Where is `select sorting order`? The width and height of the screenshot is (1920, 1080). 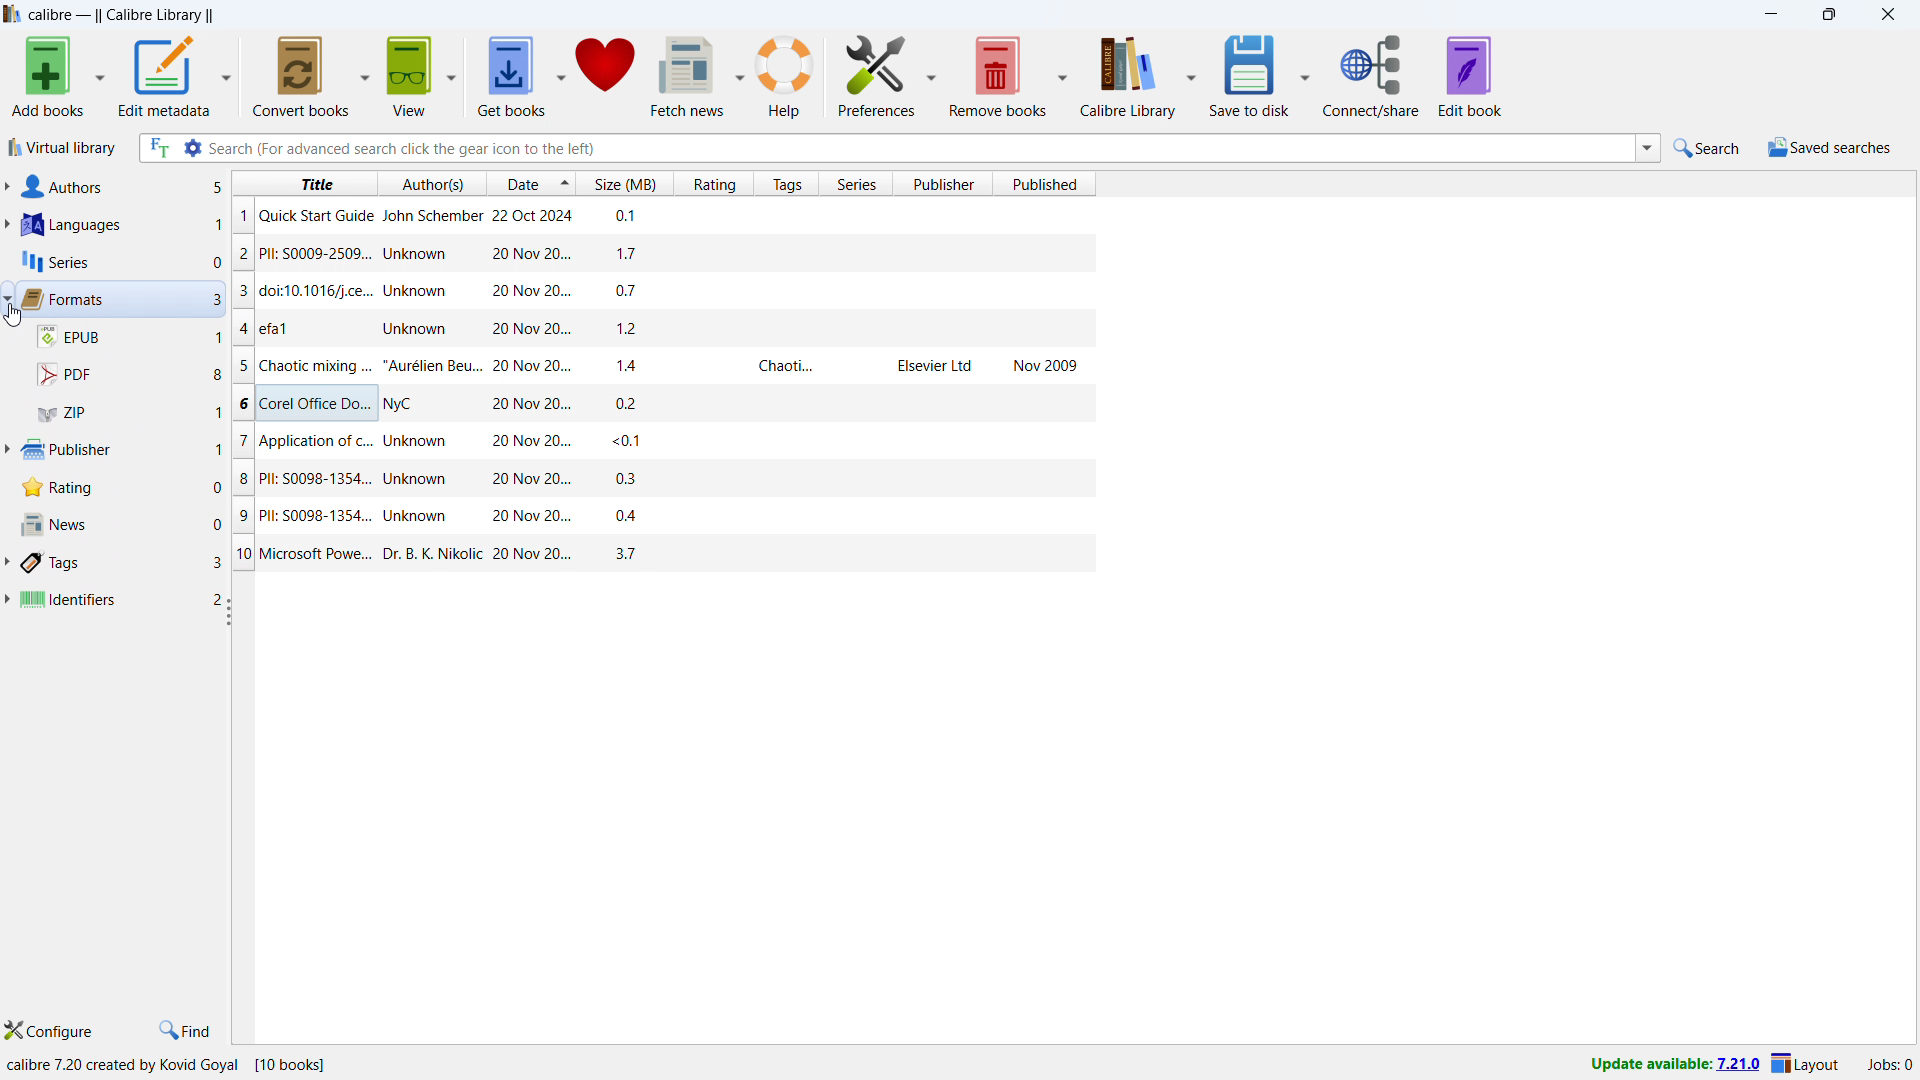
select sorting order is located at coordinates (562, 182).